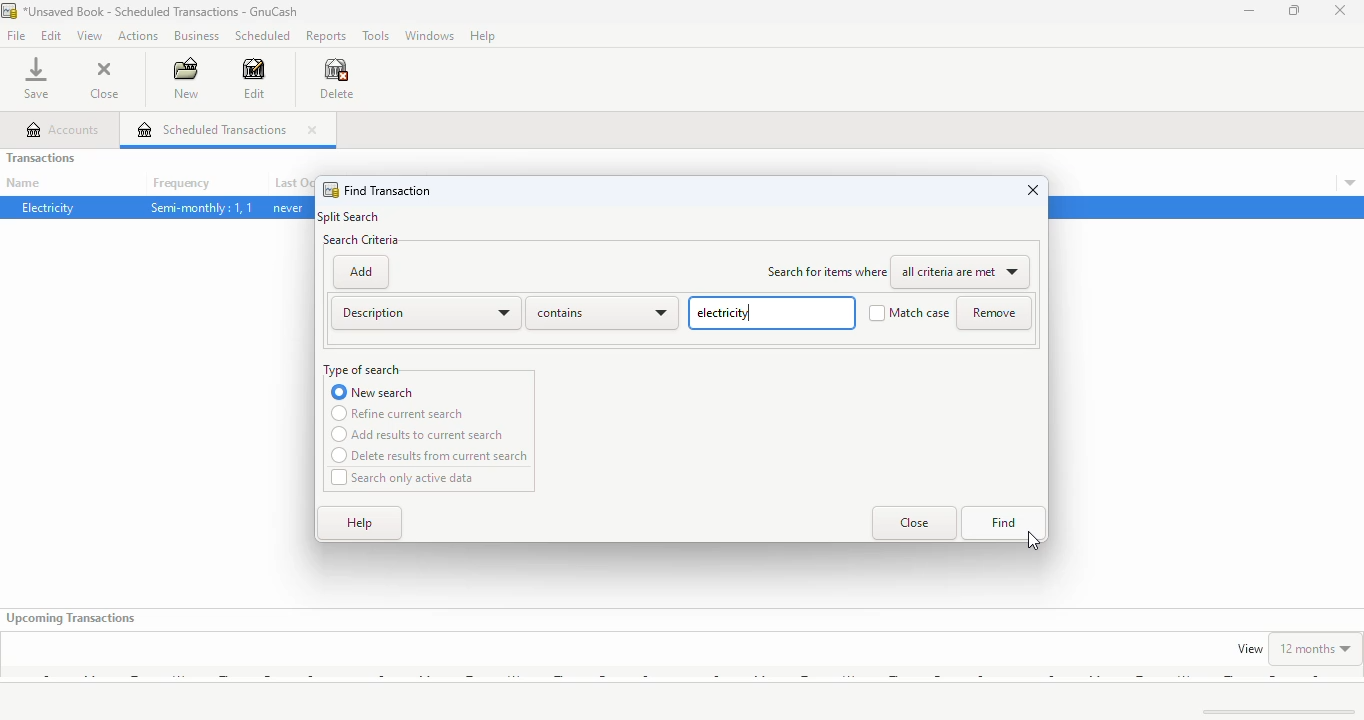  What do you see at coordinates (361, 524) in the screenshot?
I see `help` at bounding box center [361, 524].